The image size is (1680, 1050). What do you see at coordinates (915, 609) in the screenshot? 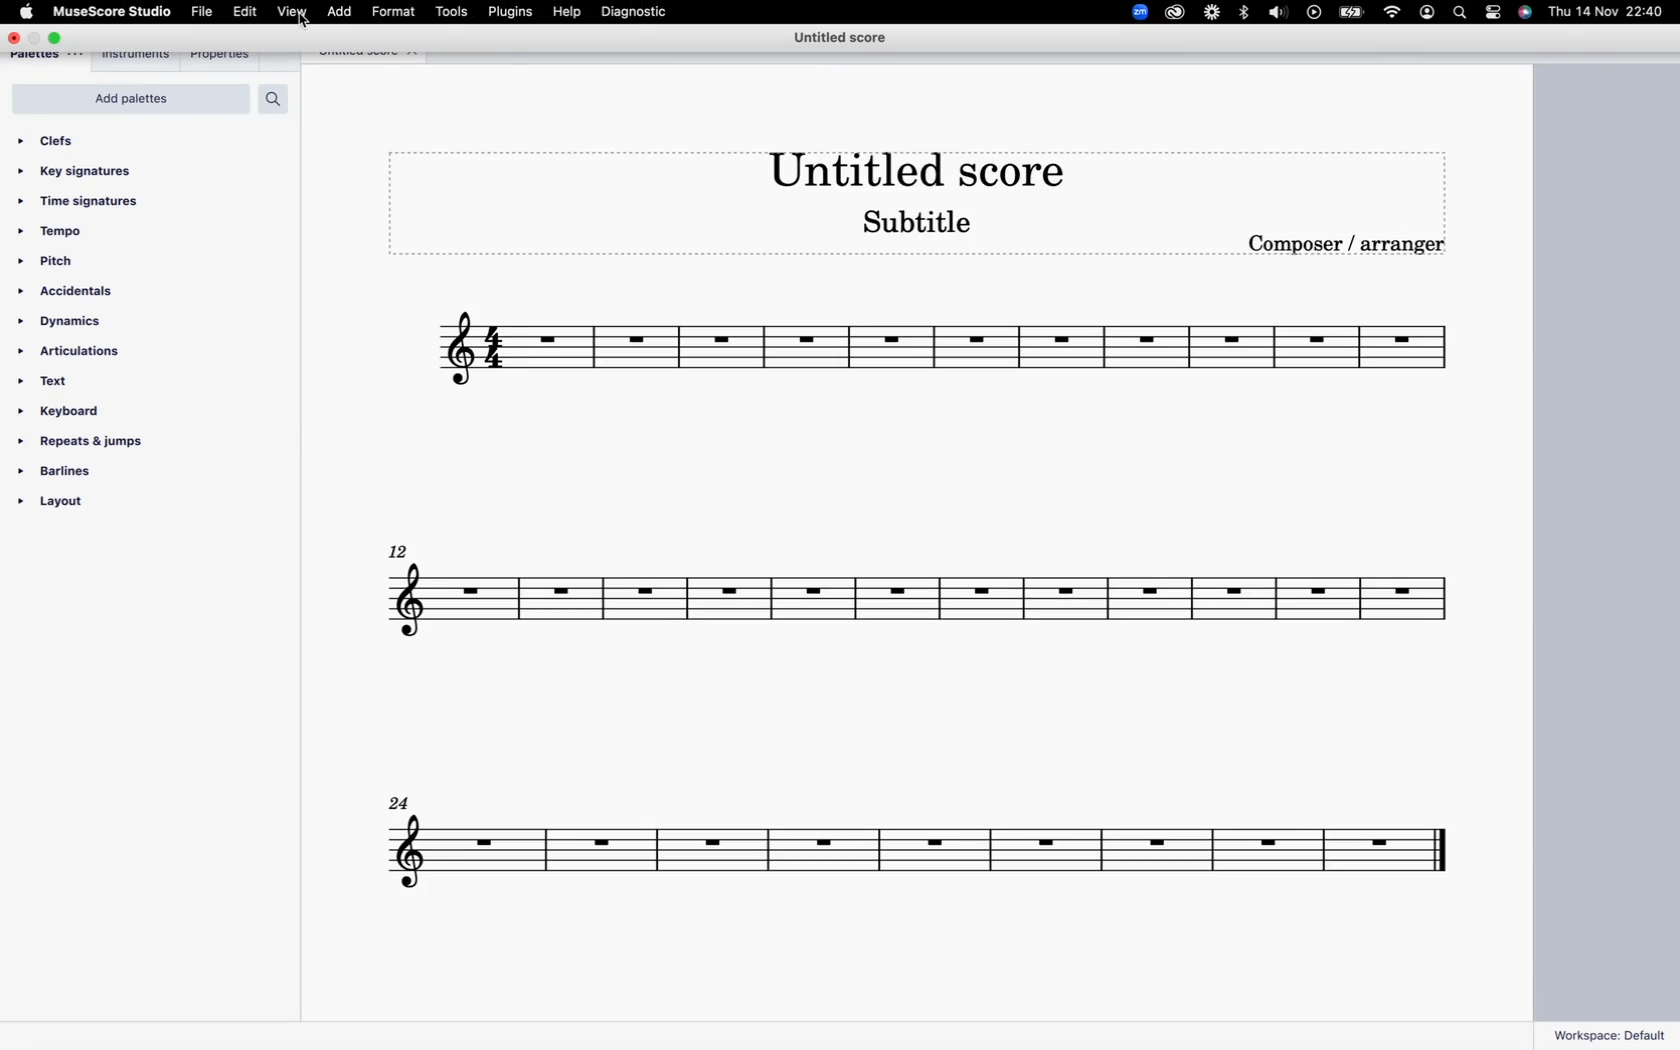
I see `score` at bounding box center [915, 609].